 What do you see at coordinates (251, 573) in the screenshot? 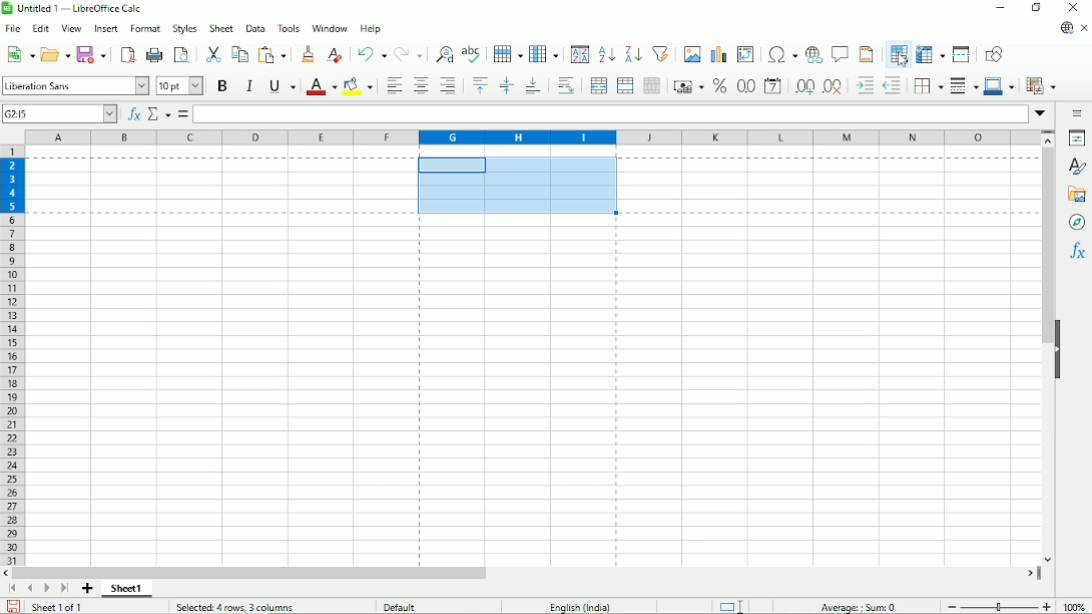
I see `Horizontal scrollbar` at bounding box center [251, 573].